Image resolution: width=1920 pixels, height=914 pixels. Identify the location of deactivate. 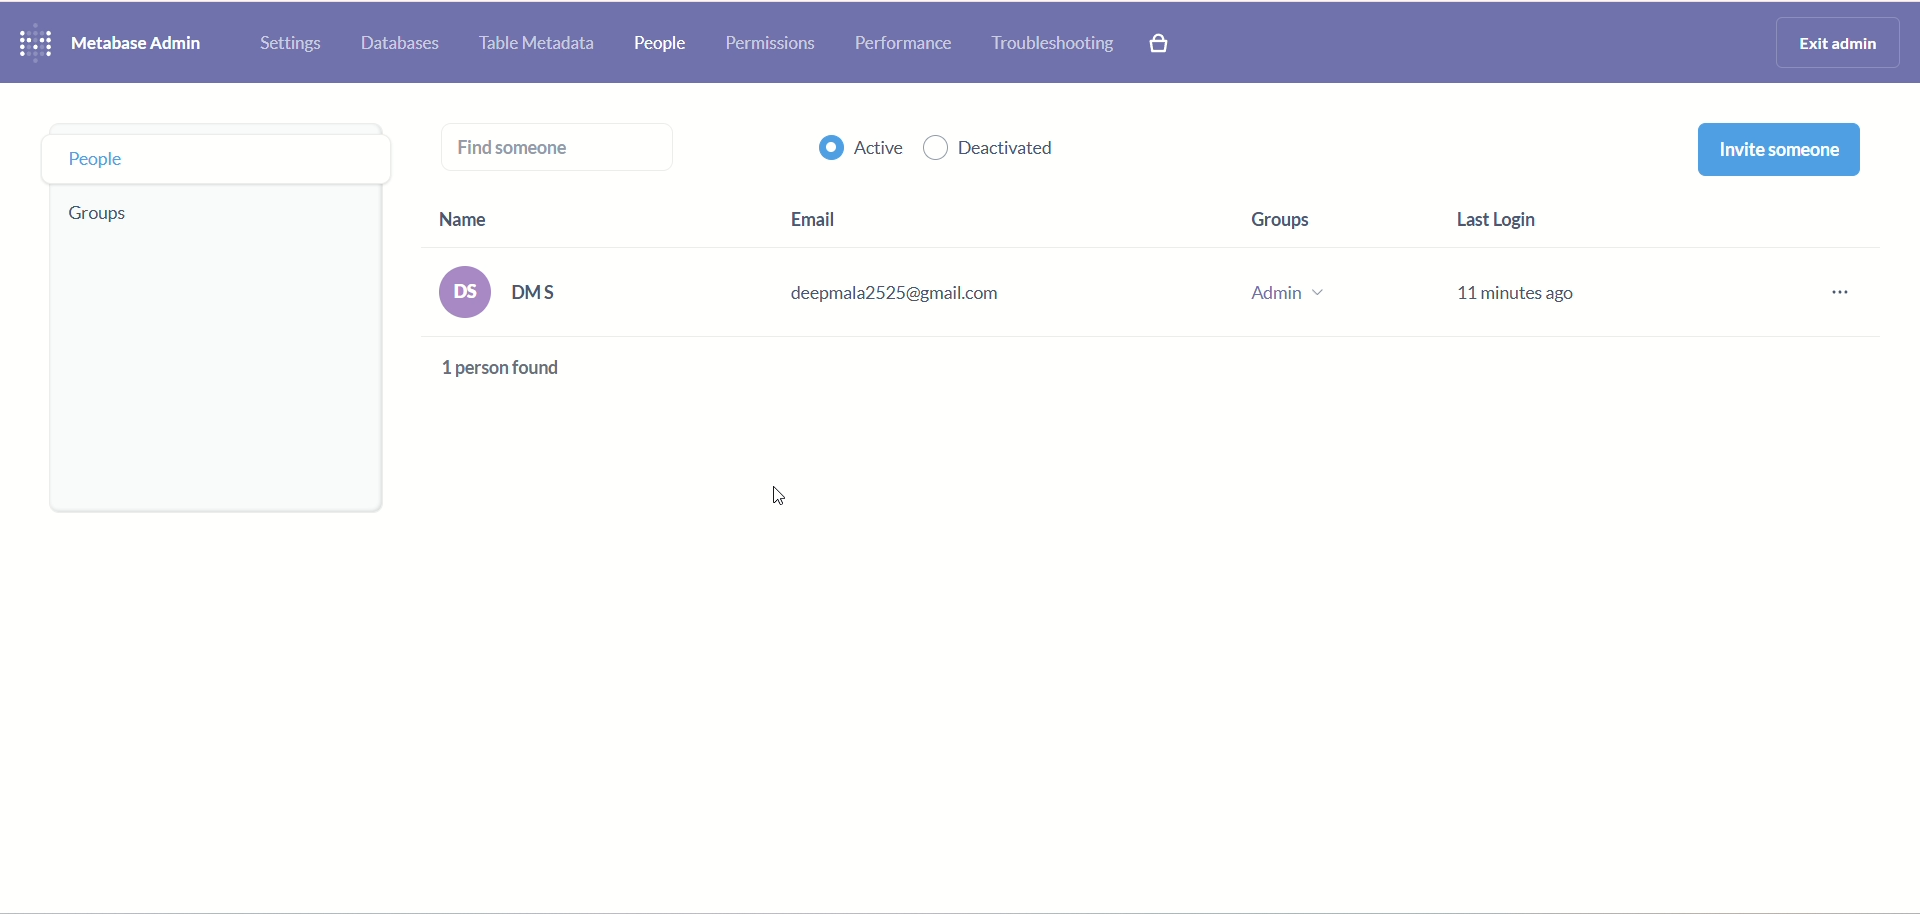
(991, 153).